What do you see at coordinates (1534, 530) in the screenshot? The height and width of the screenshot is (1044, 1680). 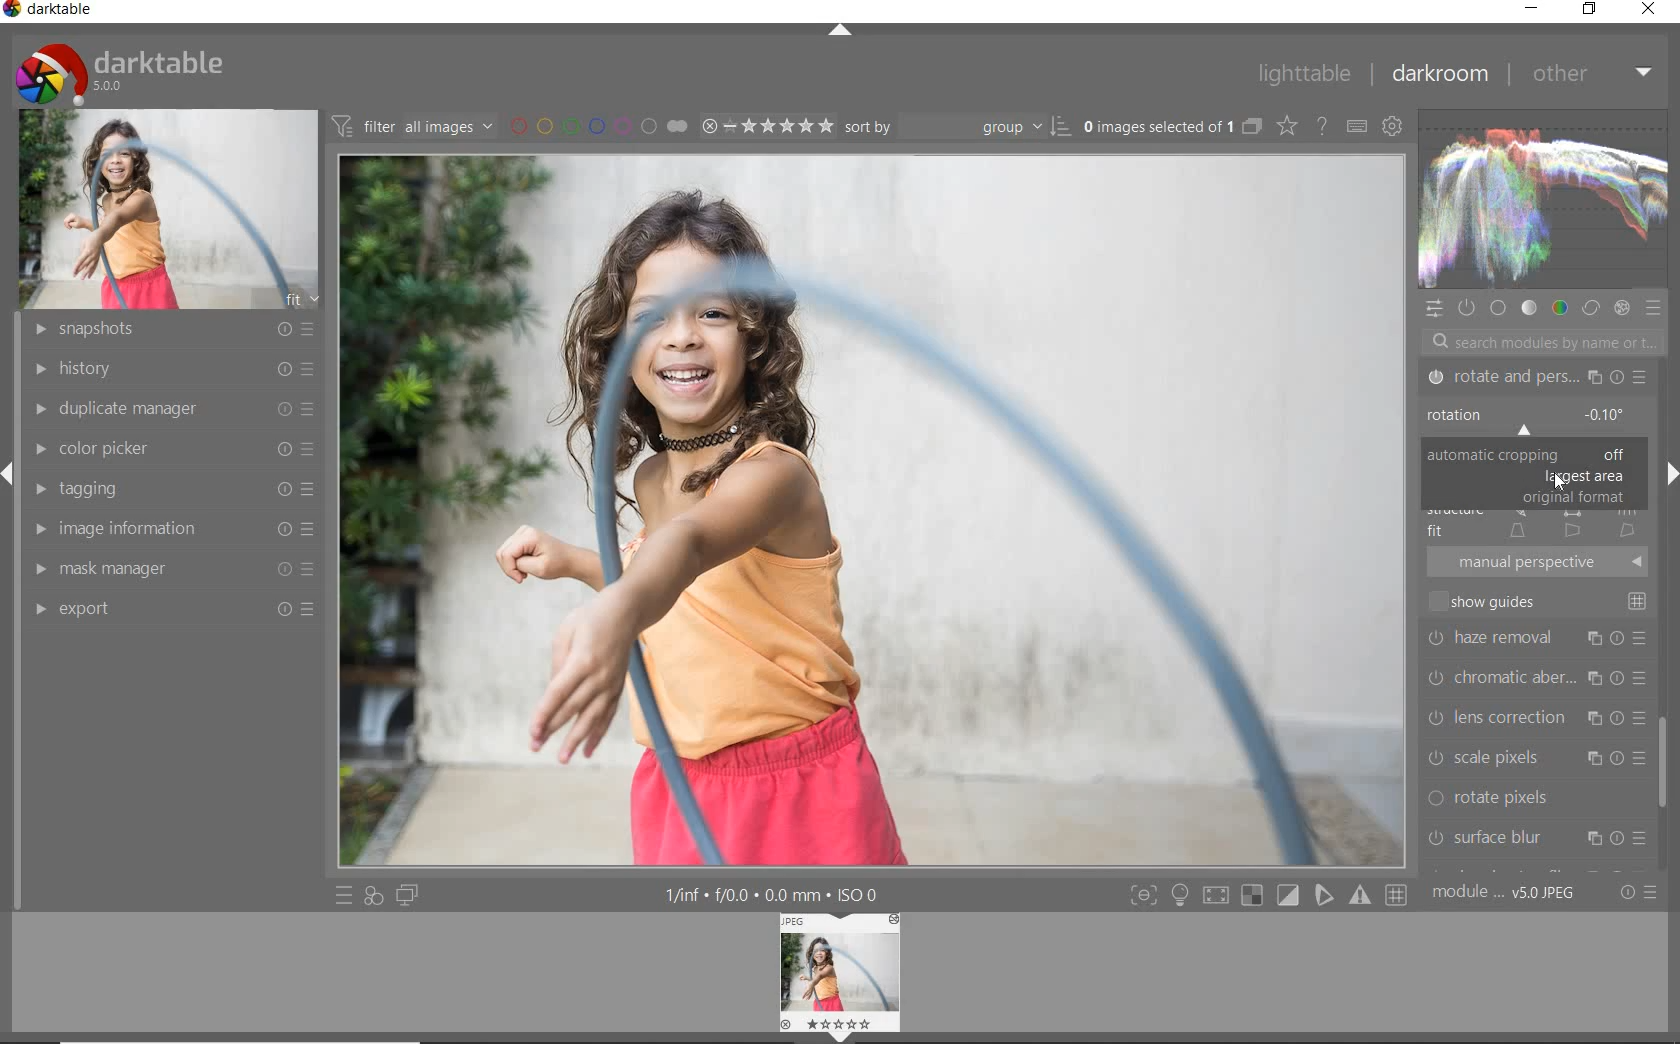 I see `FIT` at bounding box center [1534, 530].